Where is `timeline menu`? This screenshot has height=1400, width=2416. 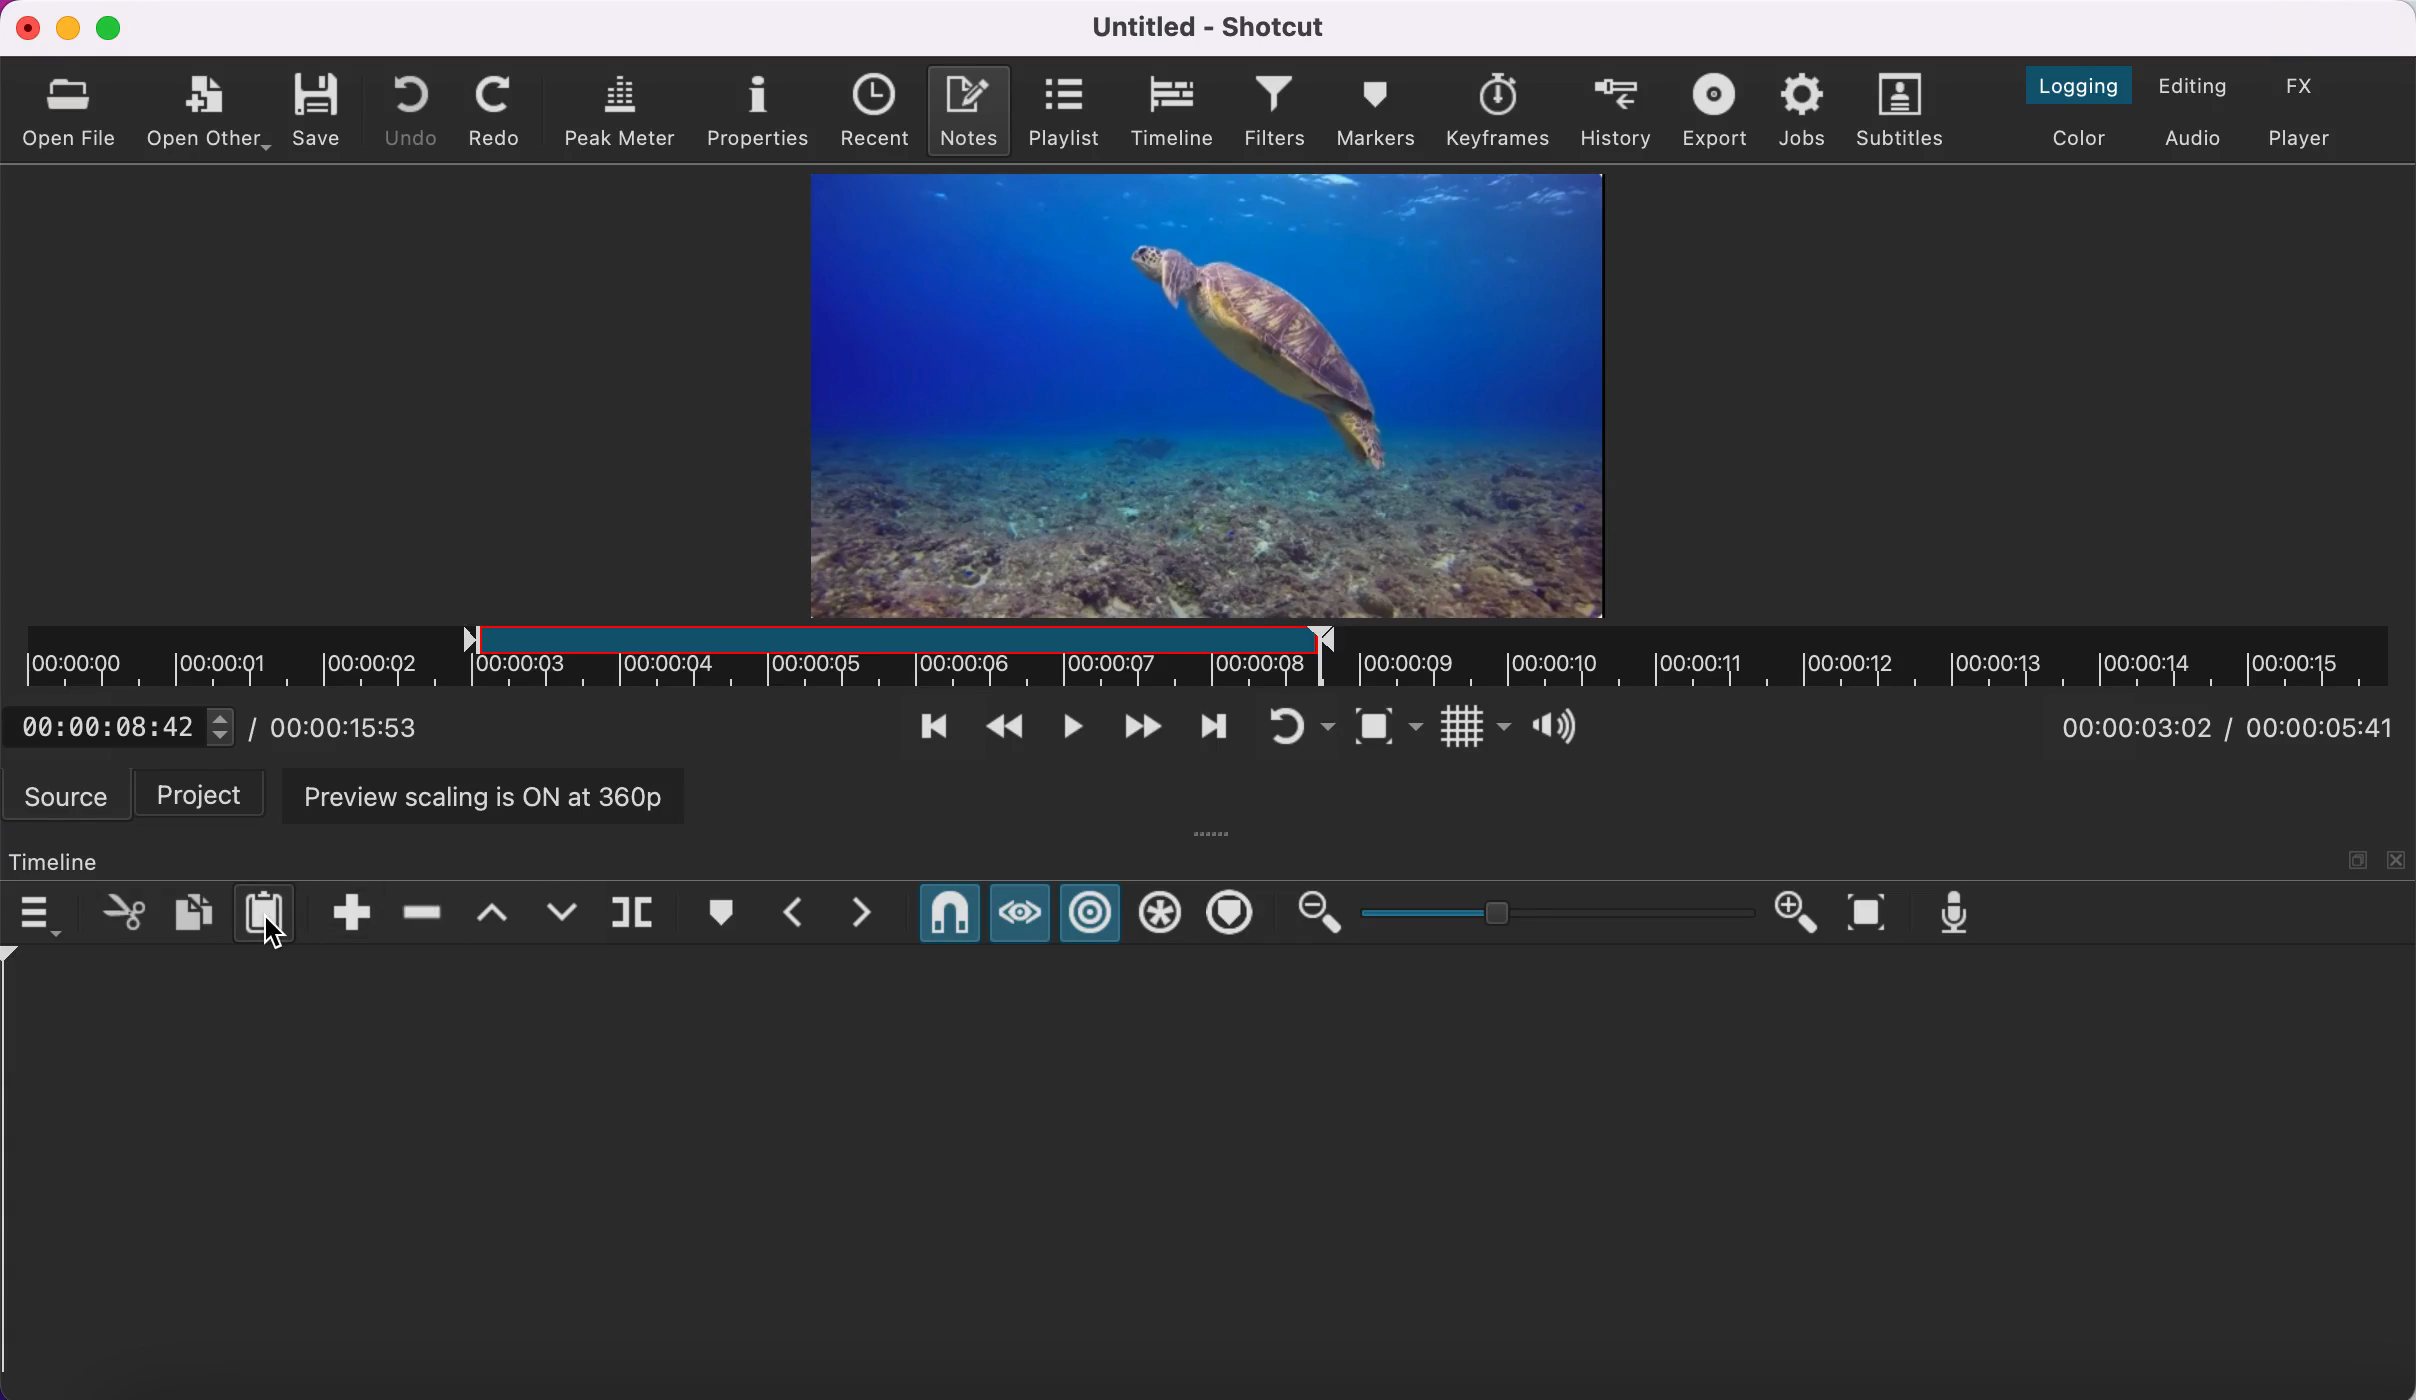
timeline menu is located at coordinates (42, 910).